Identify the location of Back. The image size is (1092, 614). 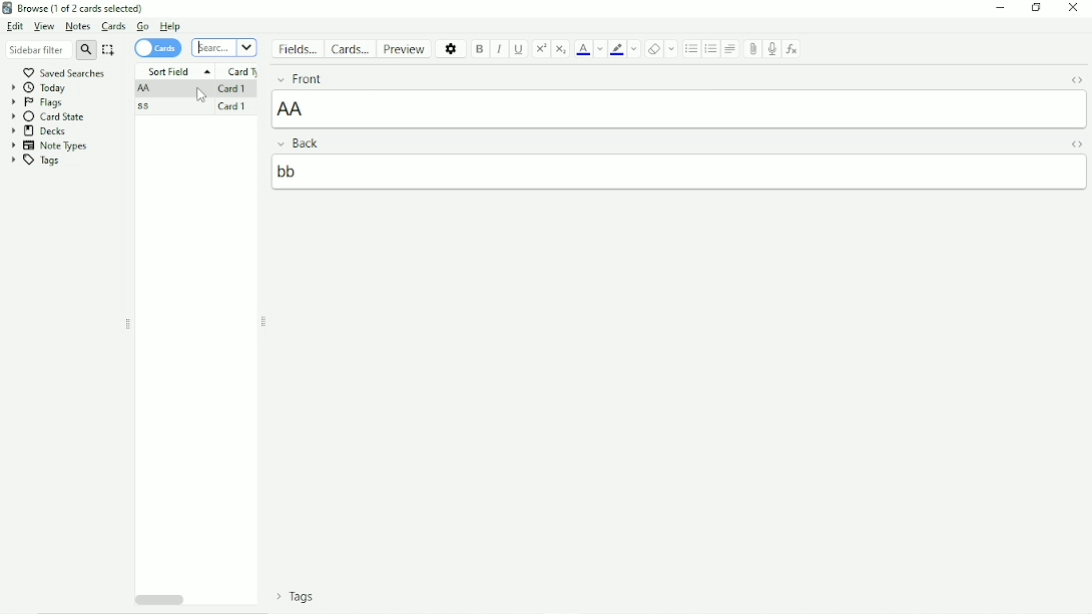
(300, 142).